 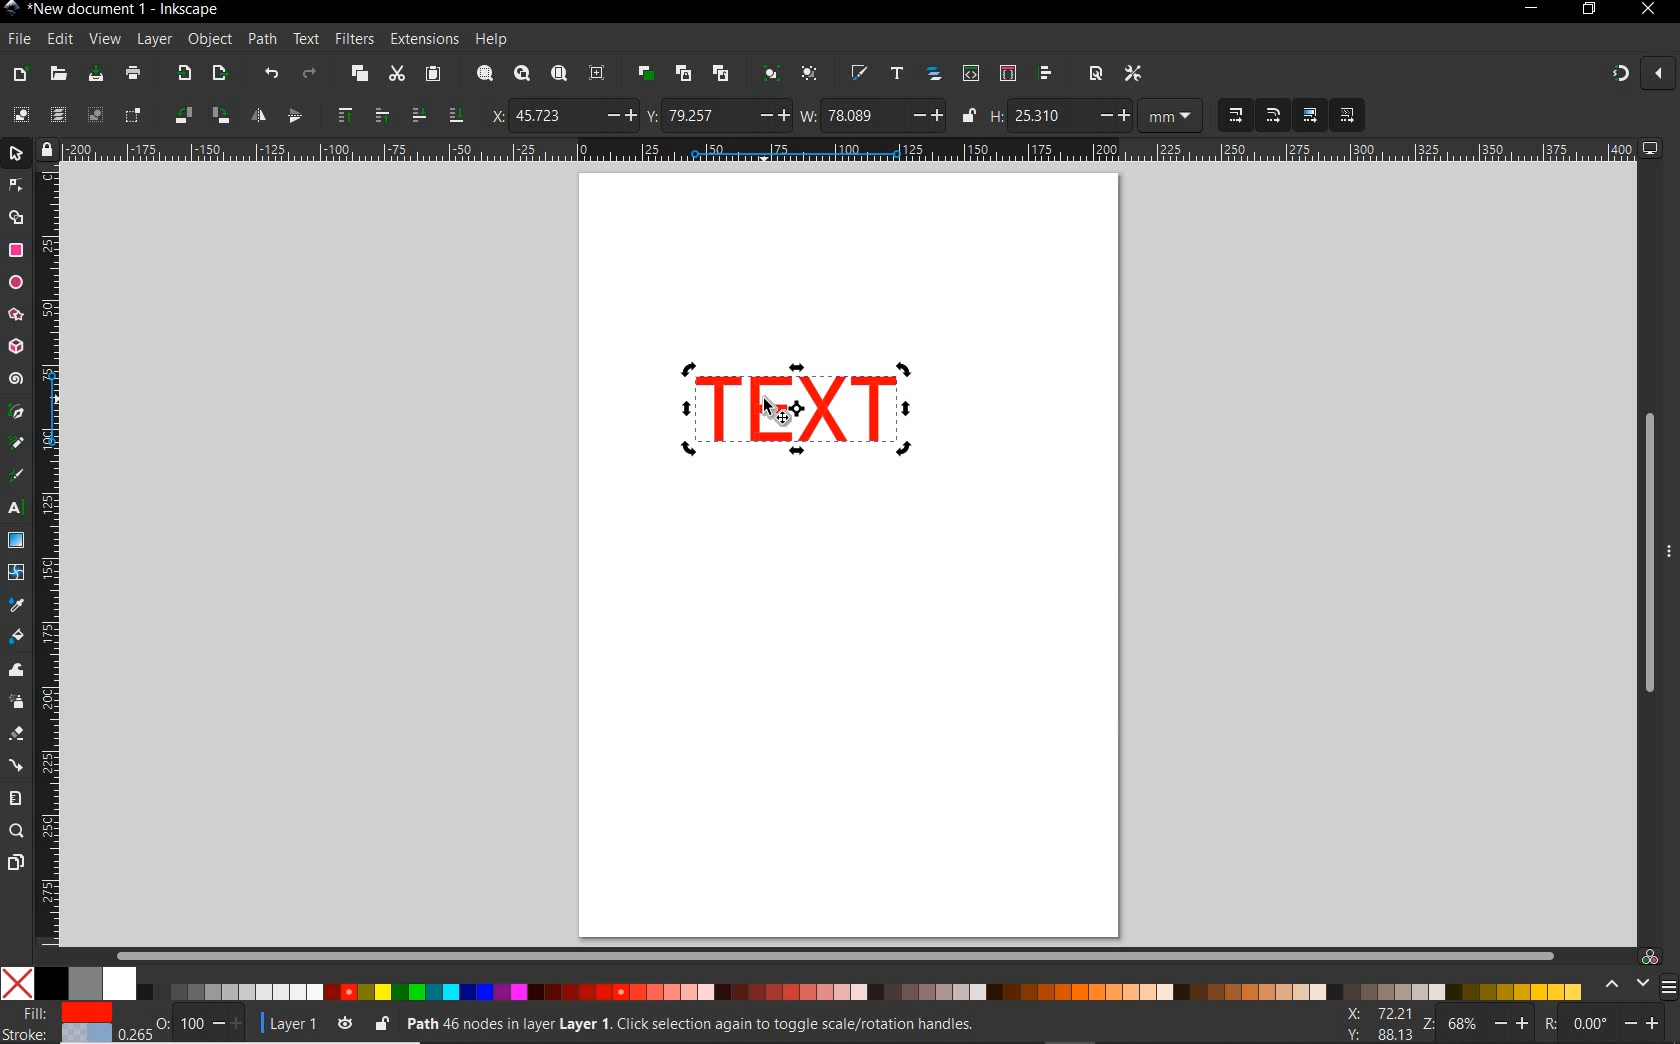 What do you see at coordinates (271, 72) in the screenshot?
I see `UNDO` at bounding box center [271, 72].